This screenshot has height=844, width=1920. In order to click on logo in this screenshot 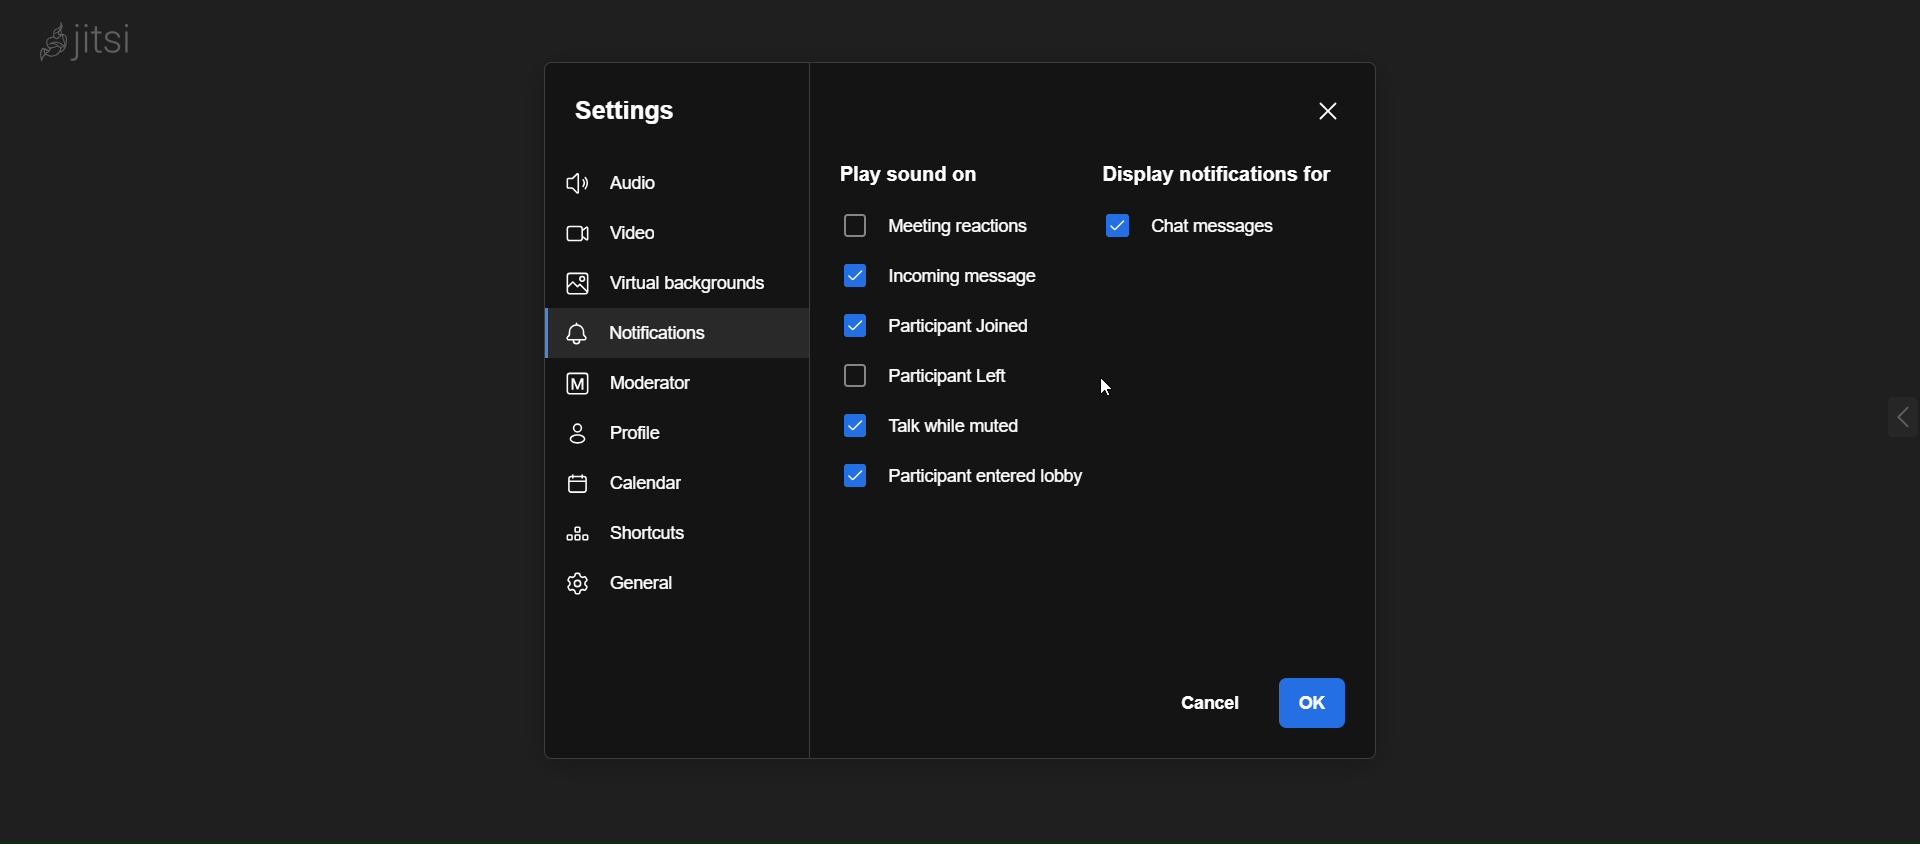, I will do `click(98, 44)`.